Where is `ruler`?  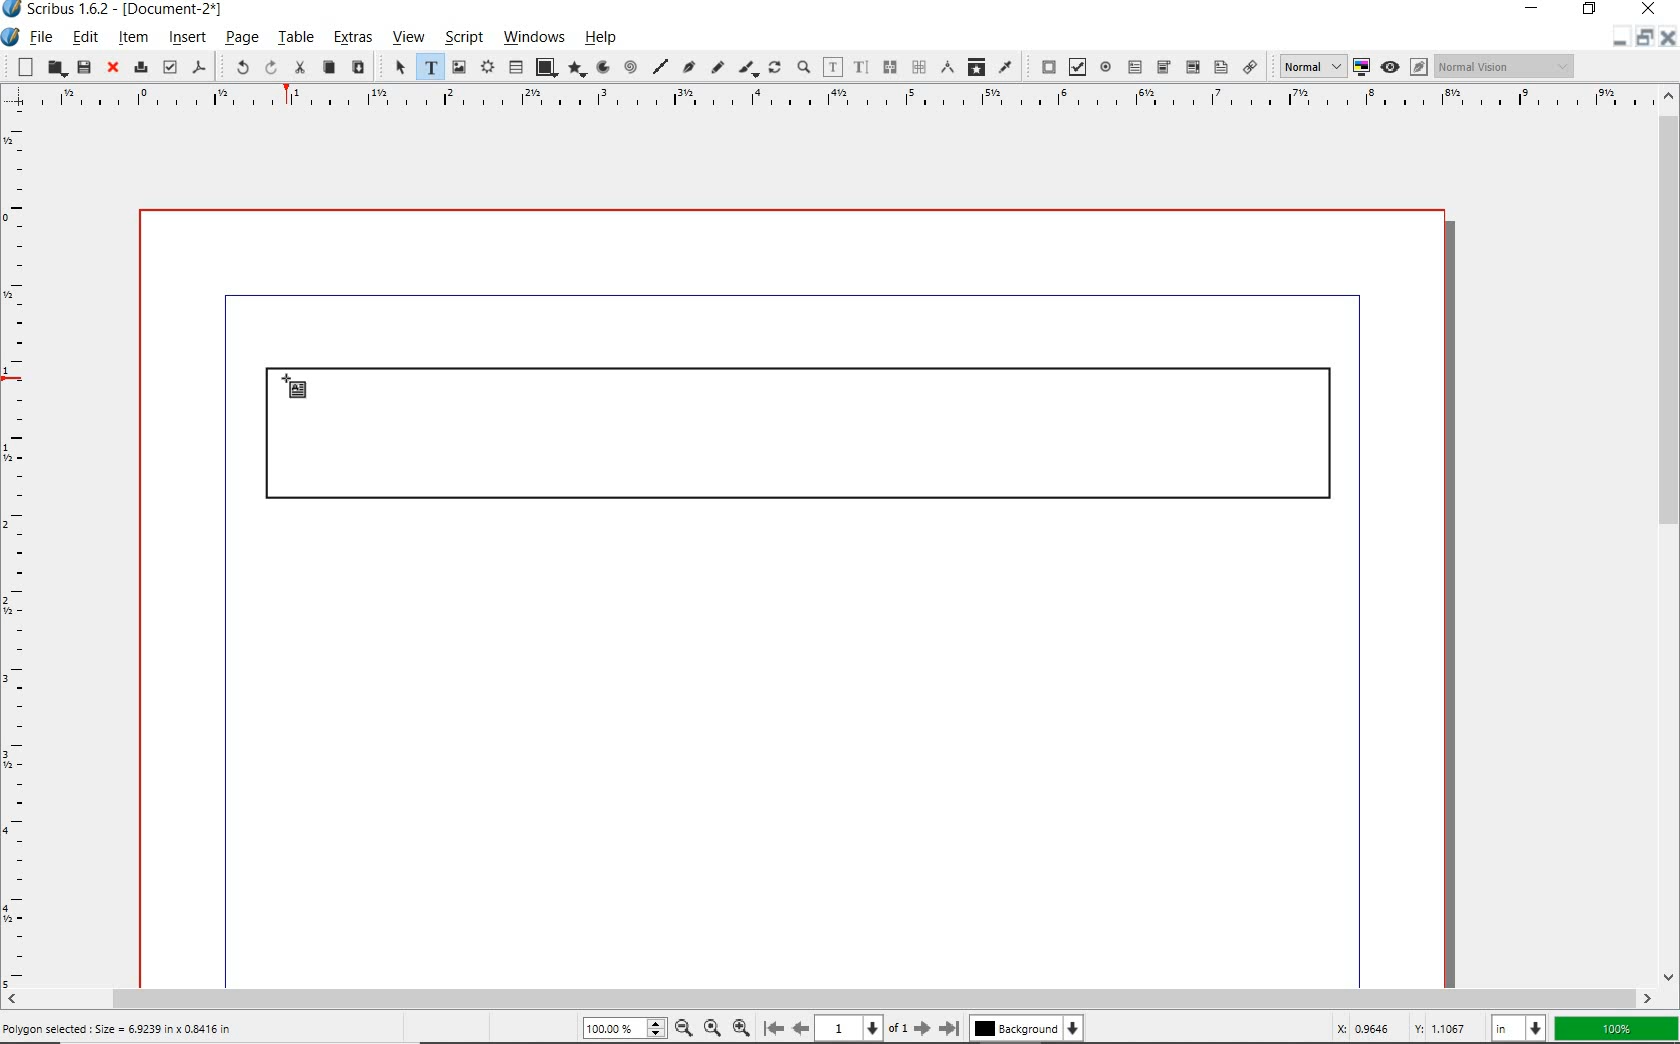 ruler is located at coordinates (832, 101).